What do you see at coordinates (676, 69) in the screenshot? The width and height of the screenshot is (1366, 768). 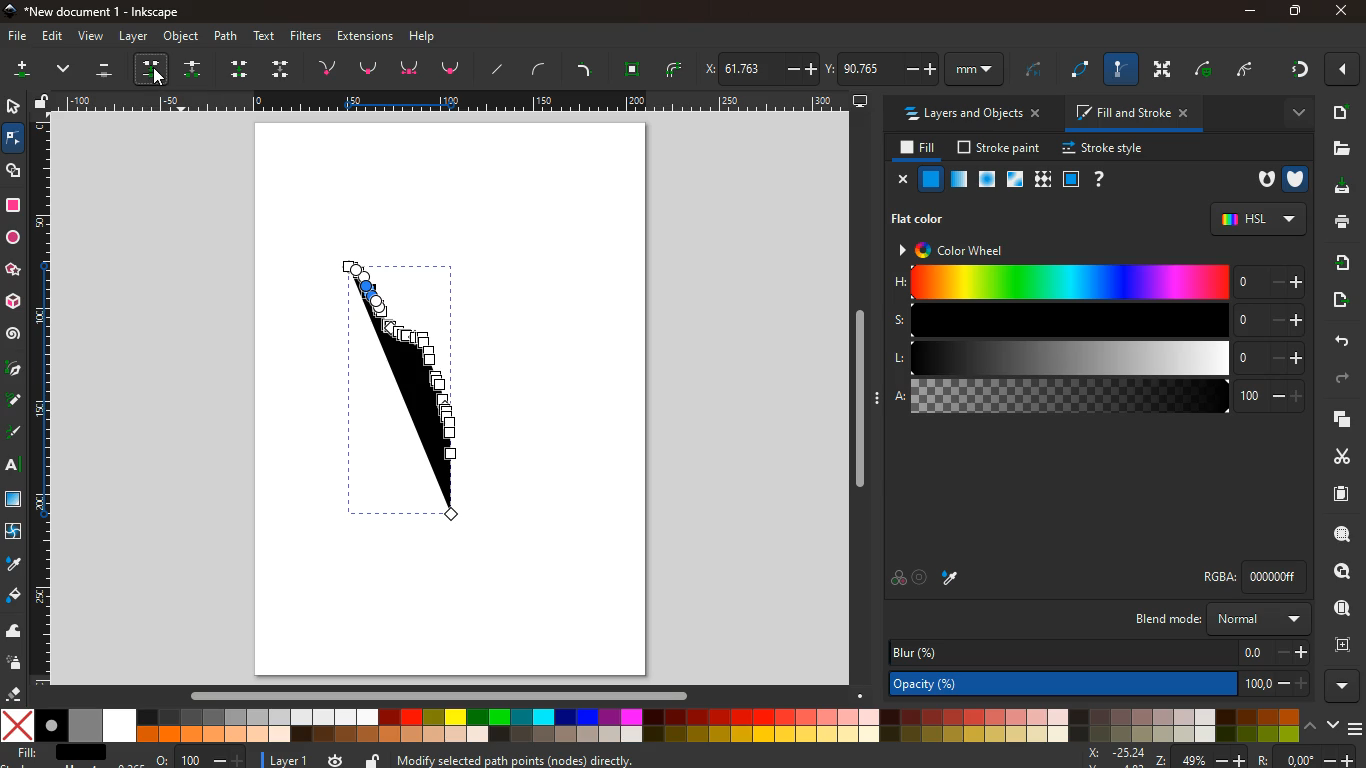 I see `ropes` at bounding box center [676, 69].